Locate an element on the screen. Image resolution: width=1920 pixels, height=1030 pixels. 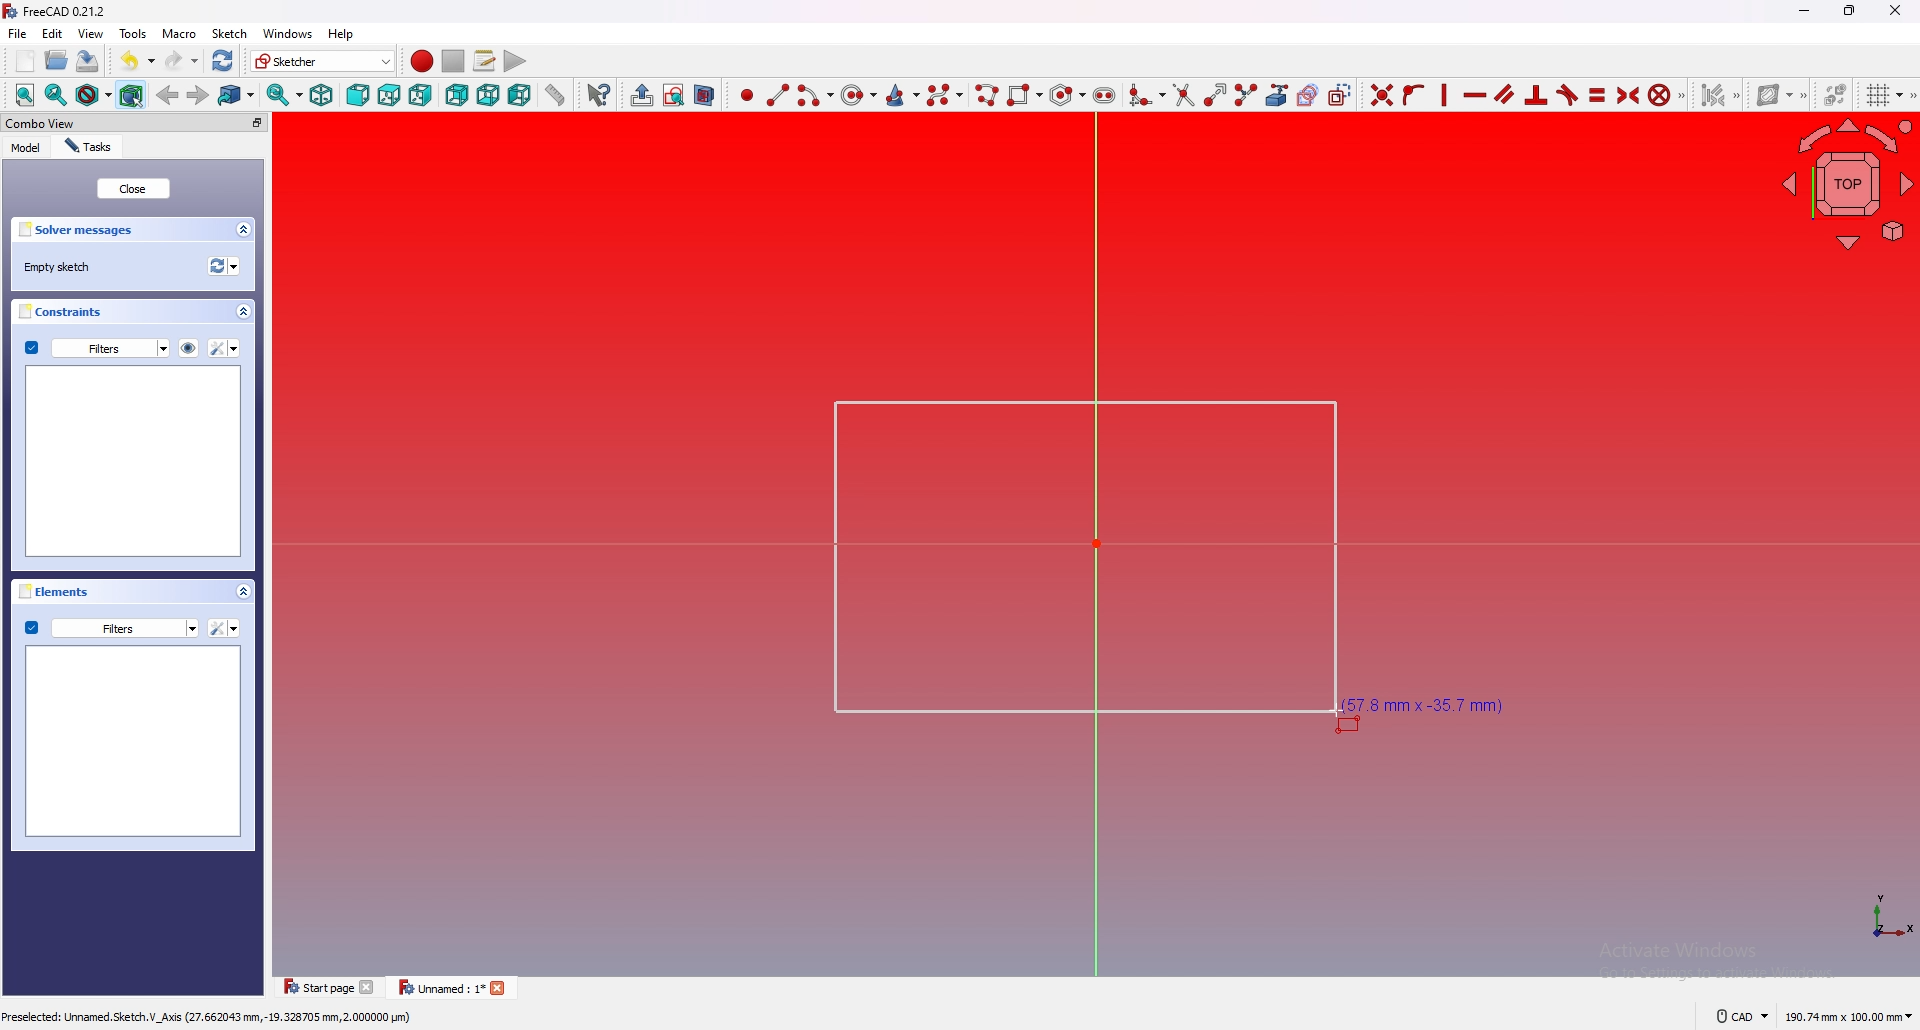
constraint symmetrical is located at coordinates (1629, 96).